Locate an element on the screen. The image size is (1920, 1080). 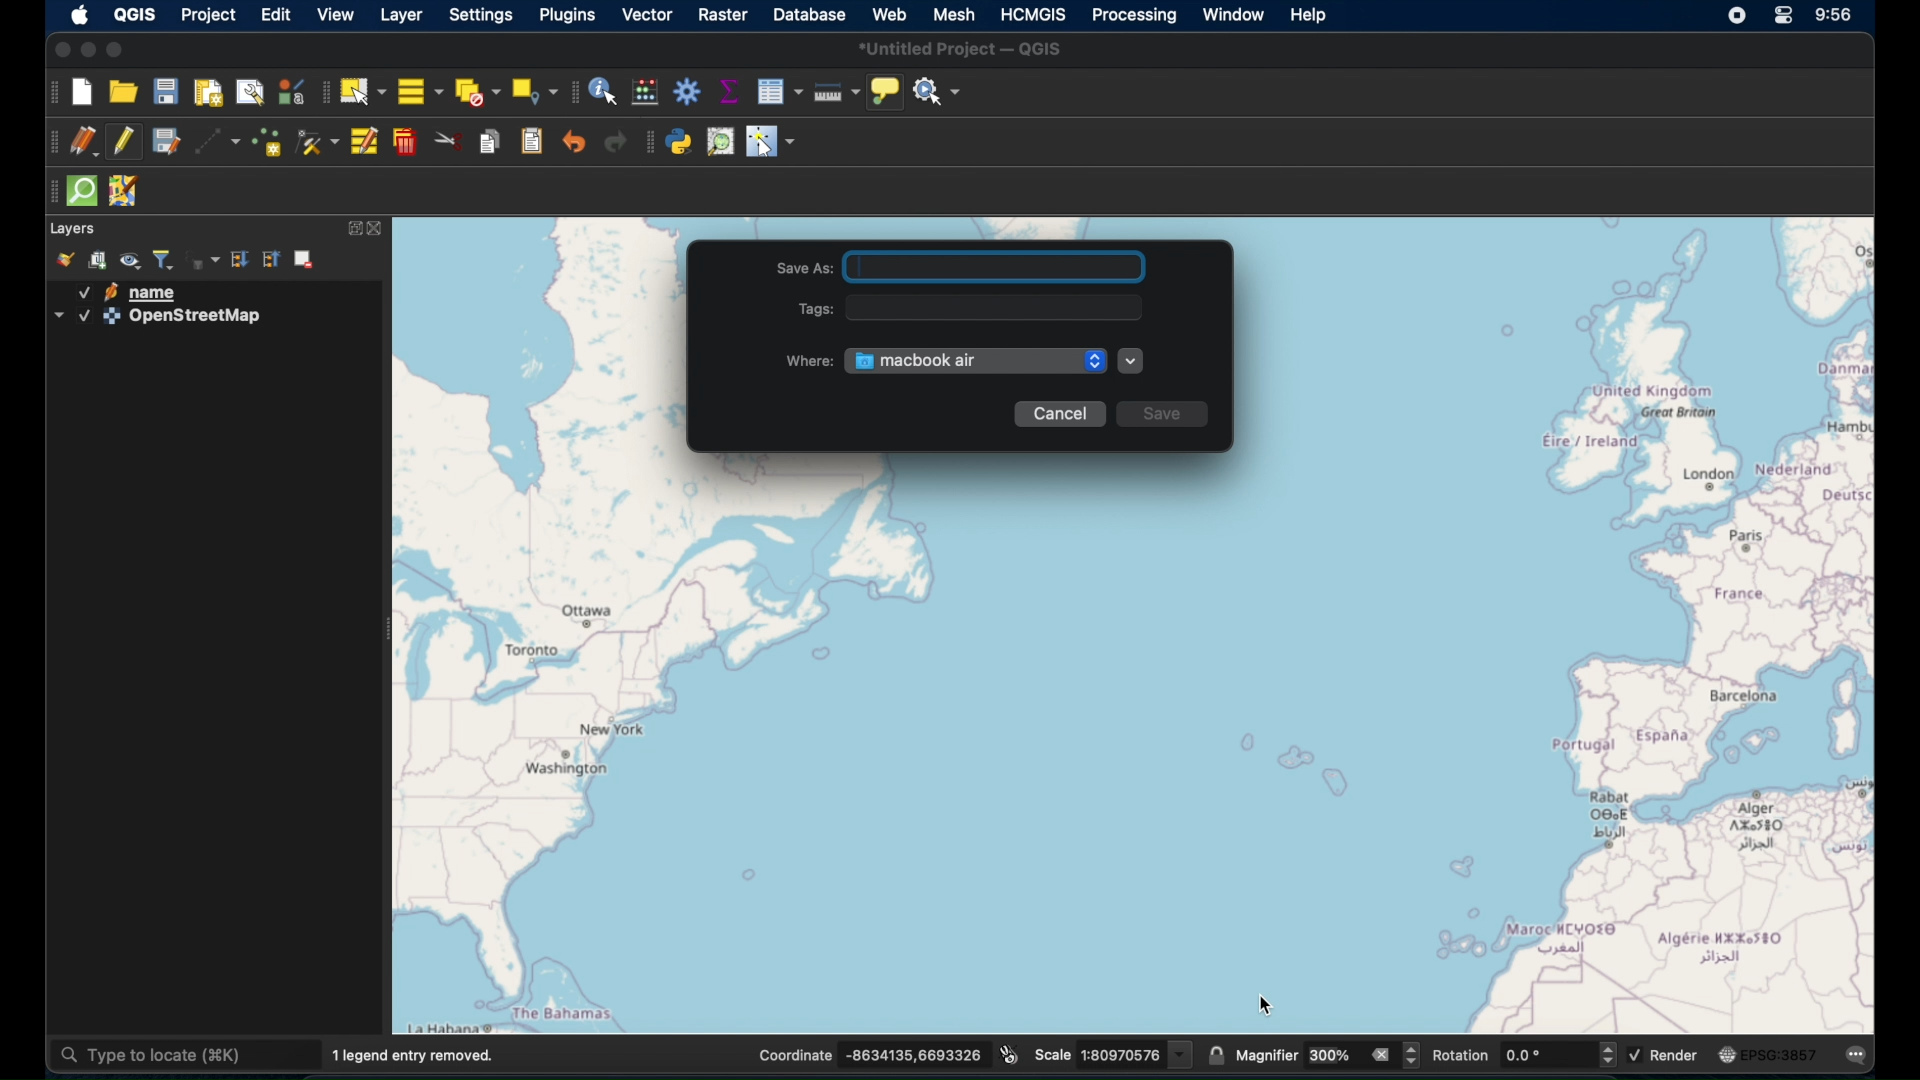
vertex tool is located at coordinates (318, 144).